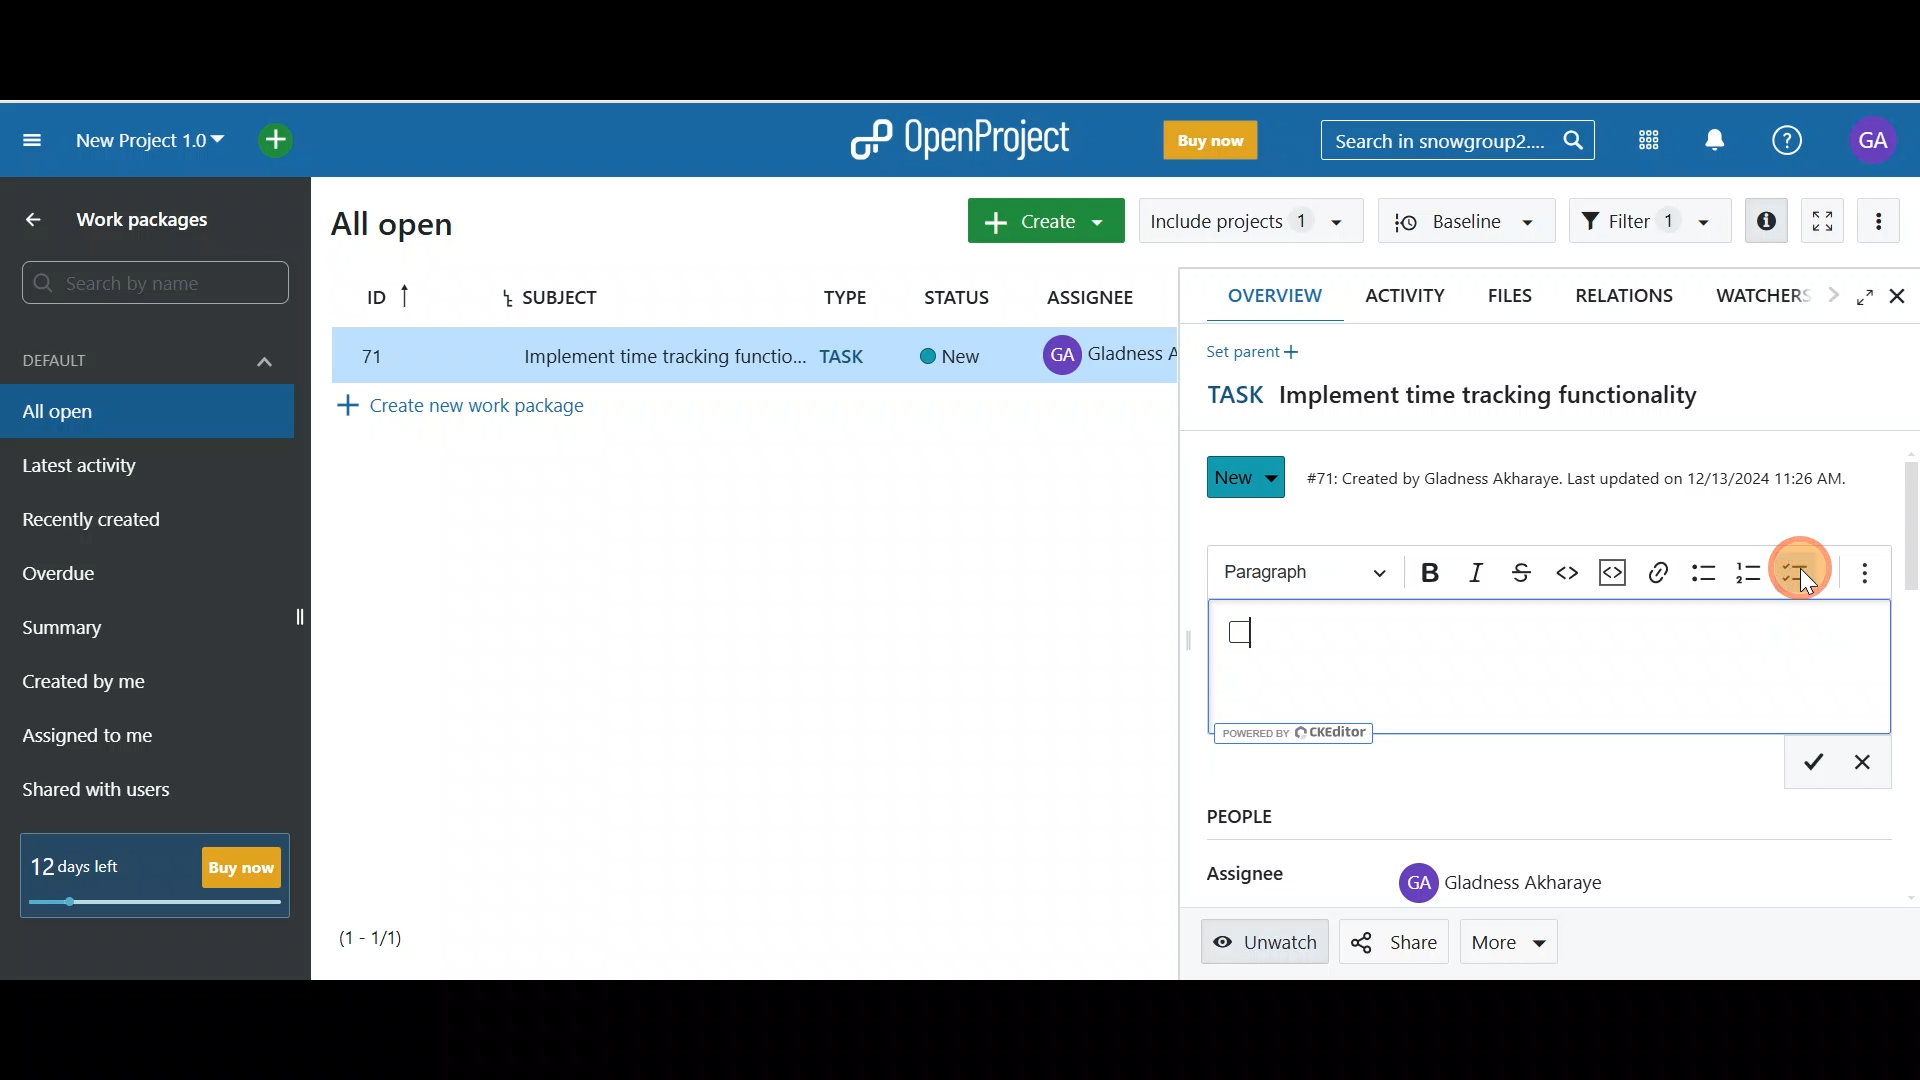 The image size is (1920, 1080). I want to click on Code, so click(1573, 573).